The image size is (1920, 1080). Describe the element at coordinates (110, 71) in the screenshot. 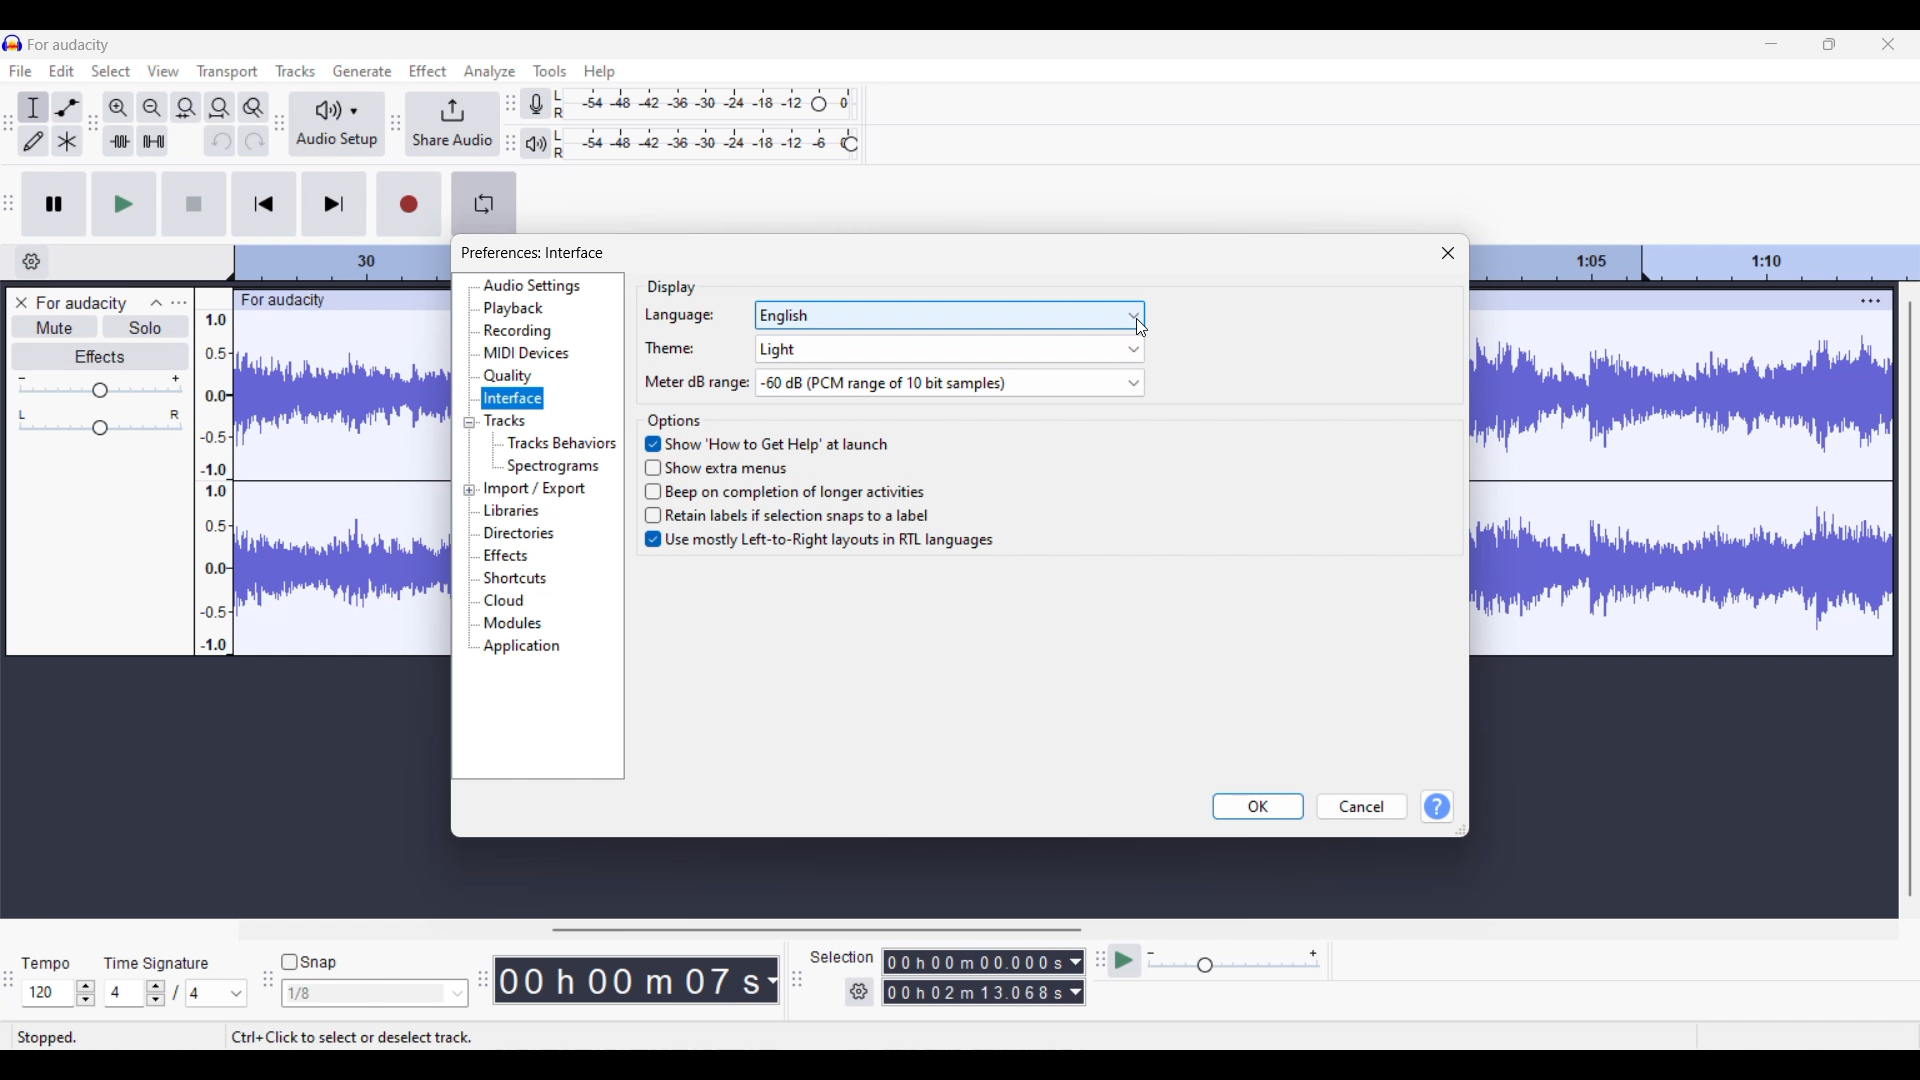

I see `Select menu` at that location.